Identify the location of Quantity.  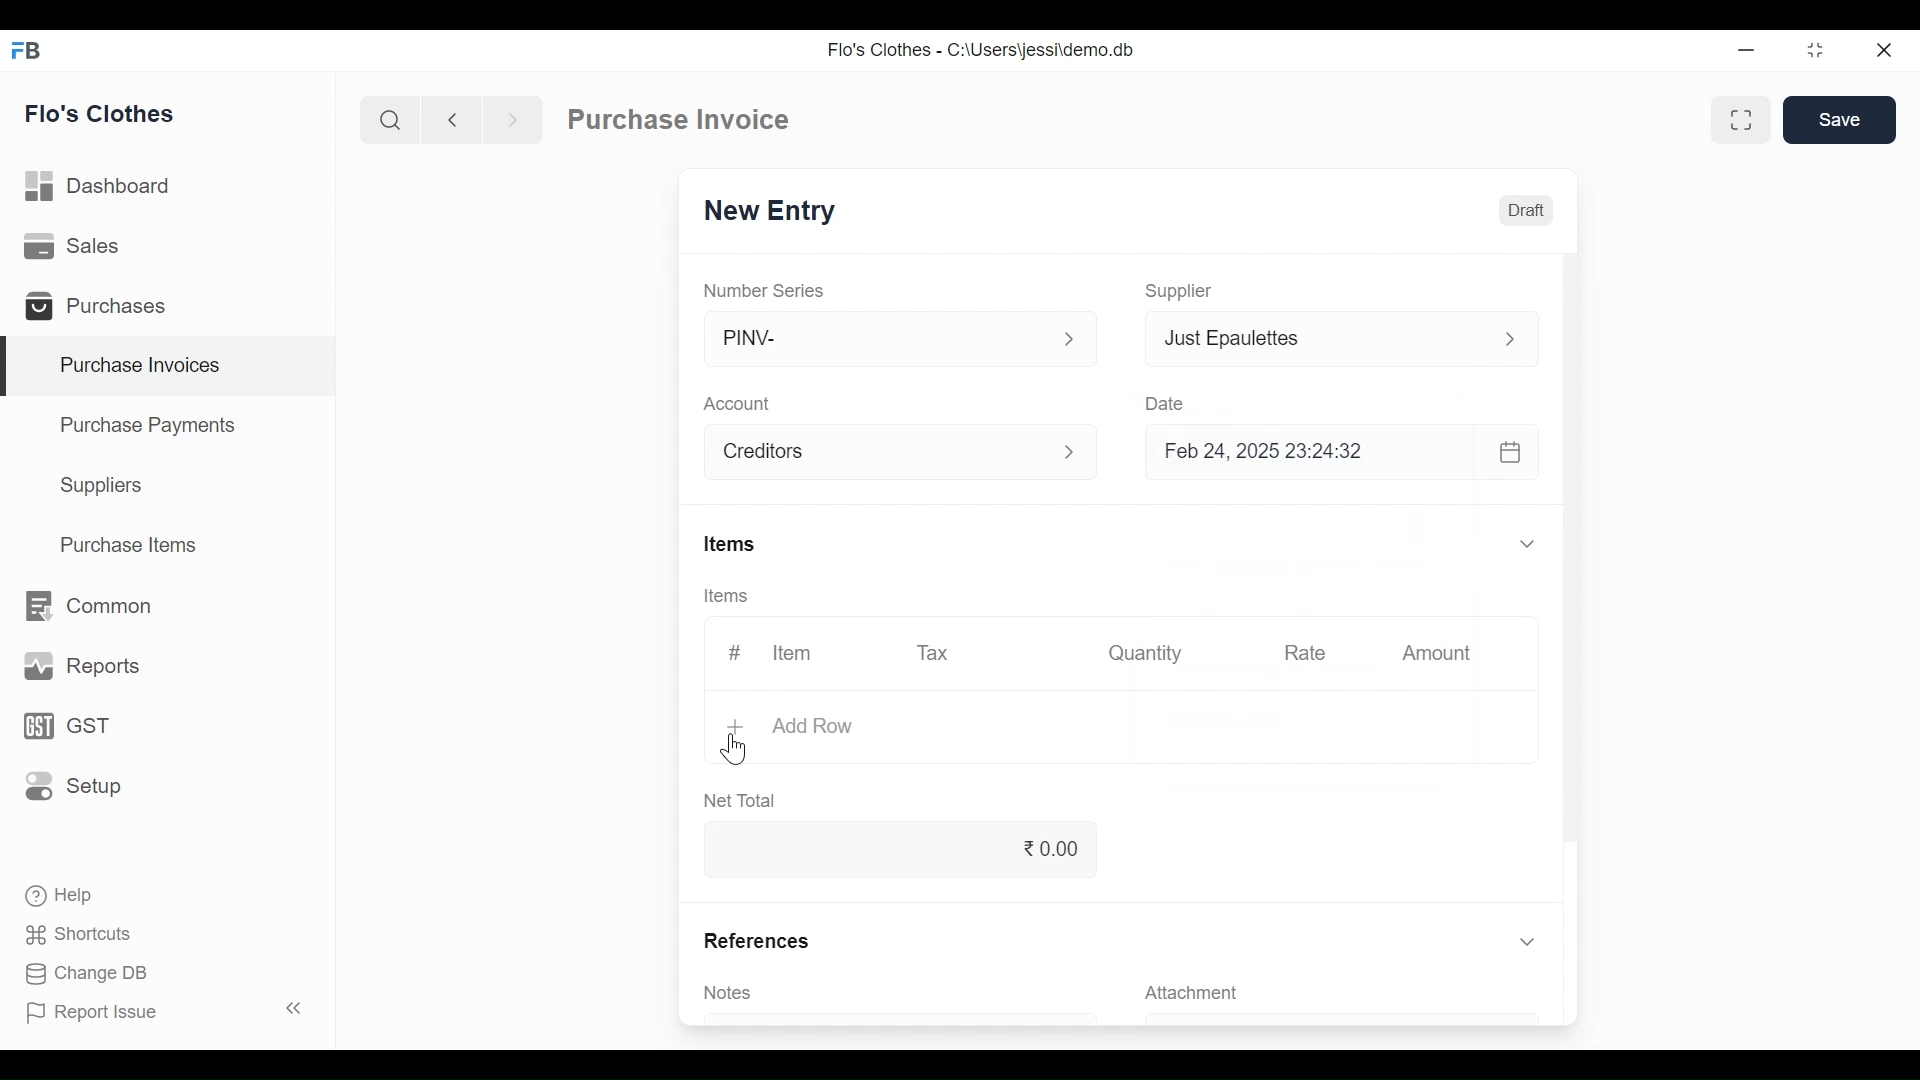
(1149, 654).